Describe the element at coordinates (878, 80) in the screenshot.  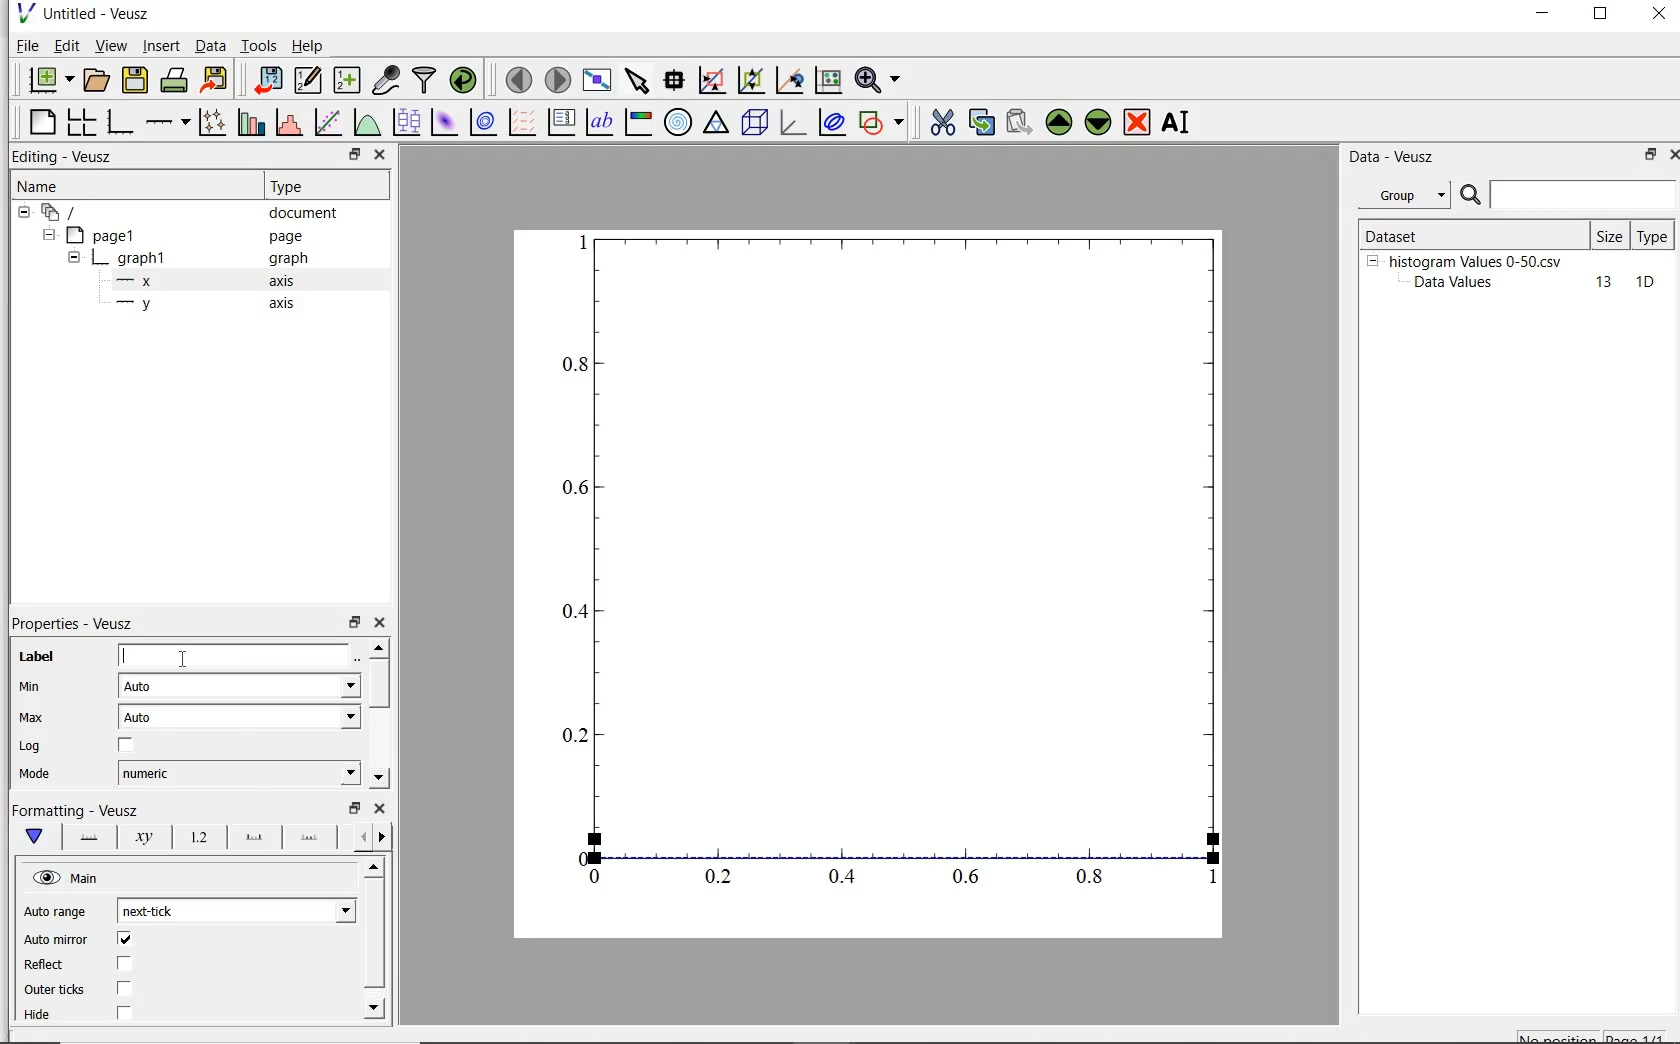
I see `zoom functions menu` at that location.